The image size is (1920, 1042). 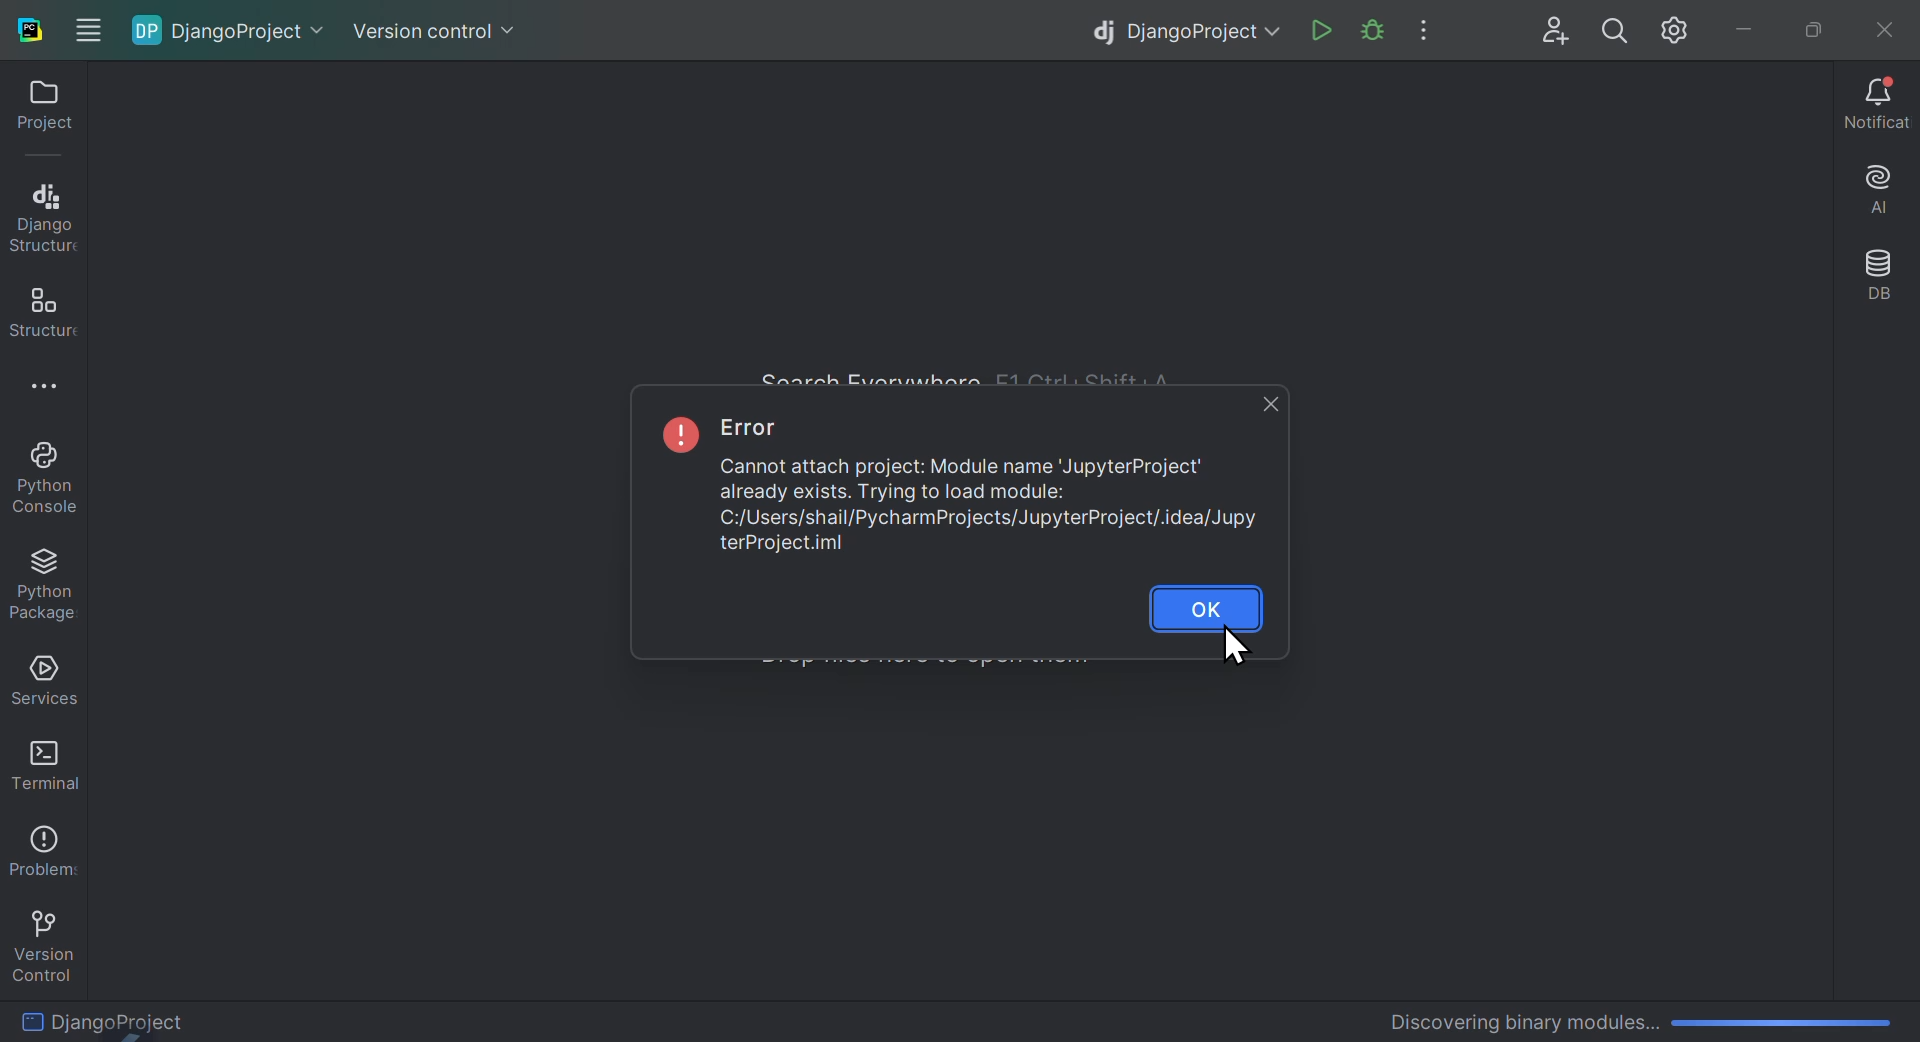 I want to click on Python package, so click(x=50, y=586).